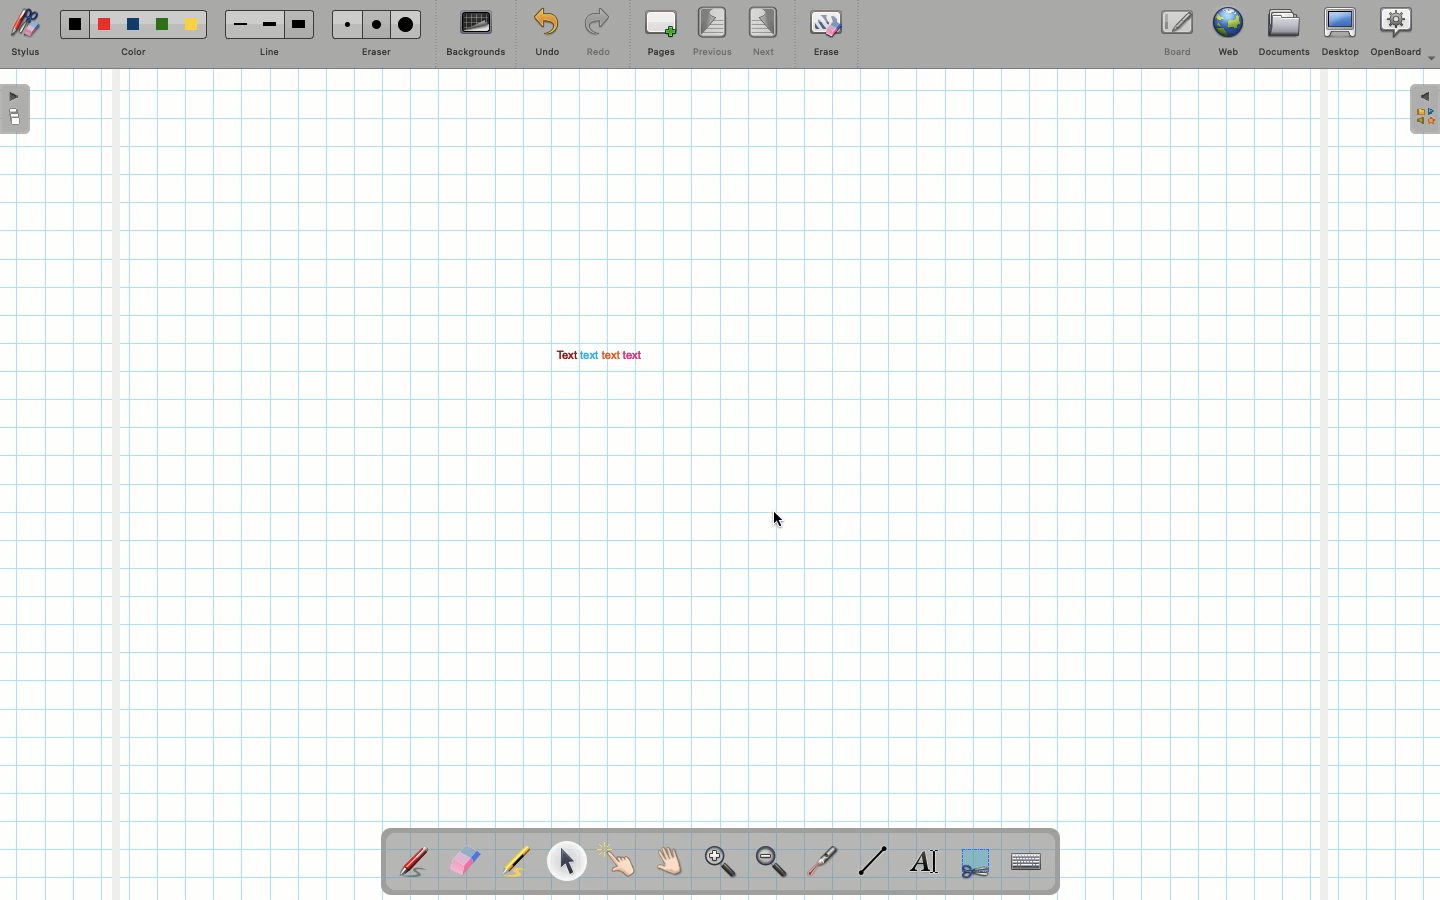 Image resolution: width=1440 pixels, height=900 pixels. What do you see at coordinates (566, 861) in the screenshot?
I see `Pointer` at bounding box center [566, 861].